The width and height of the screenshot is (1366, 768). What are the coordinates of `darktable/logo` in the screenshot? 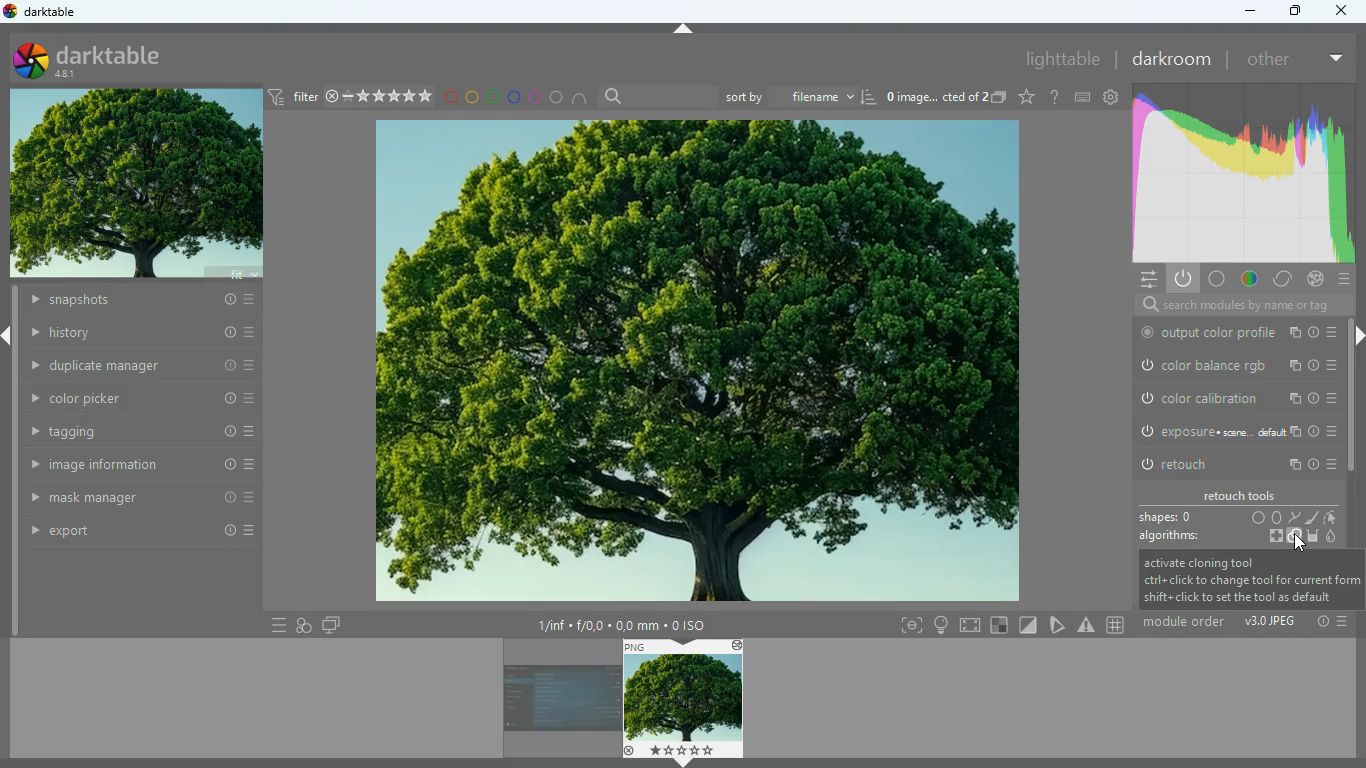 It's located at (39, 12).